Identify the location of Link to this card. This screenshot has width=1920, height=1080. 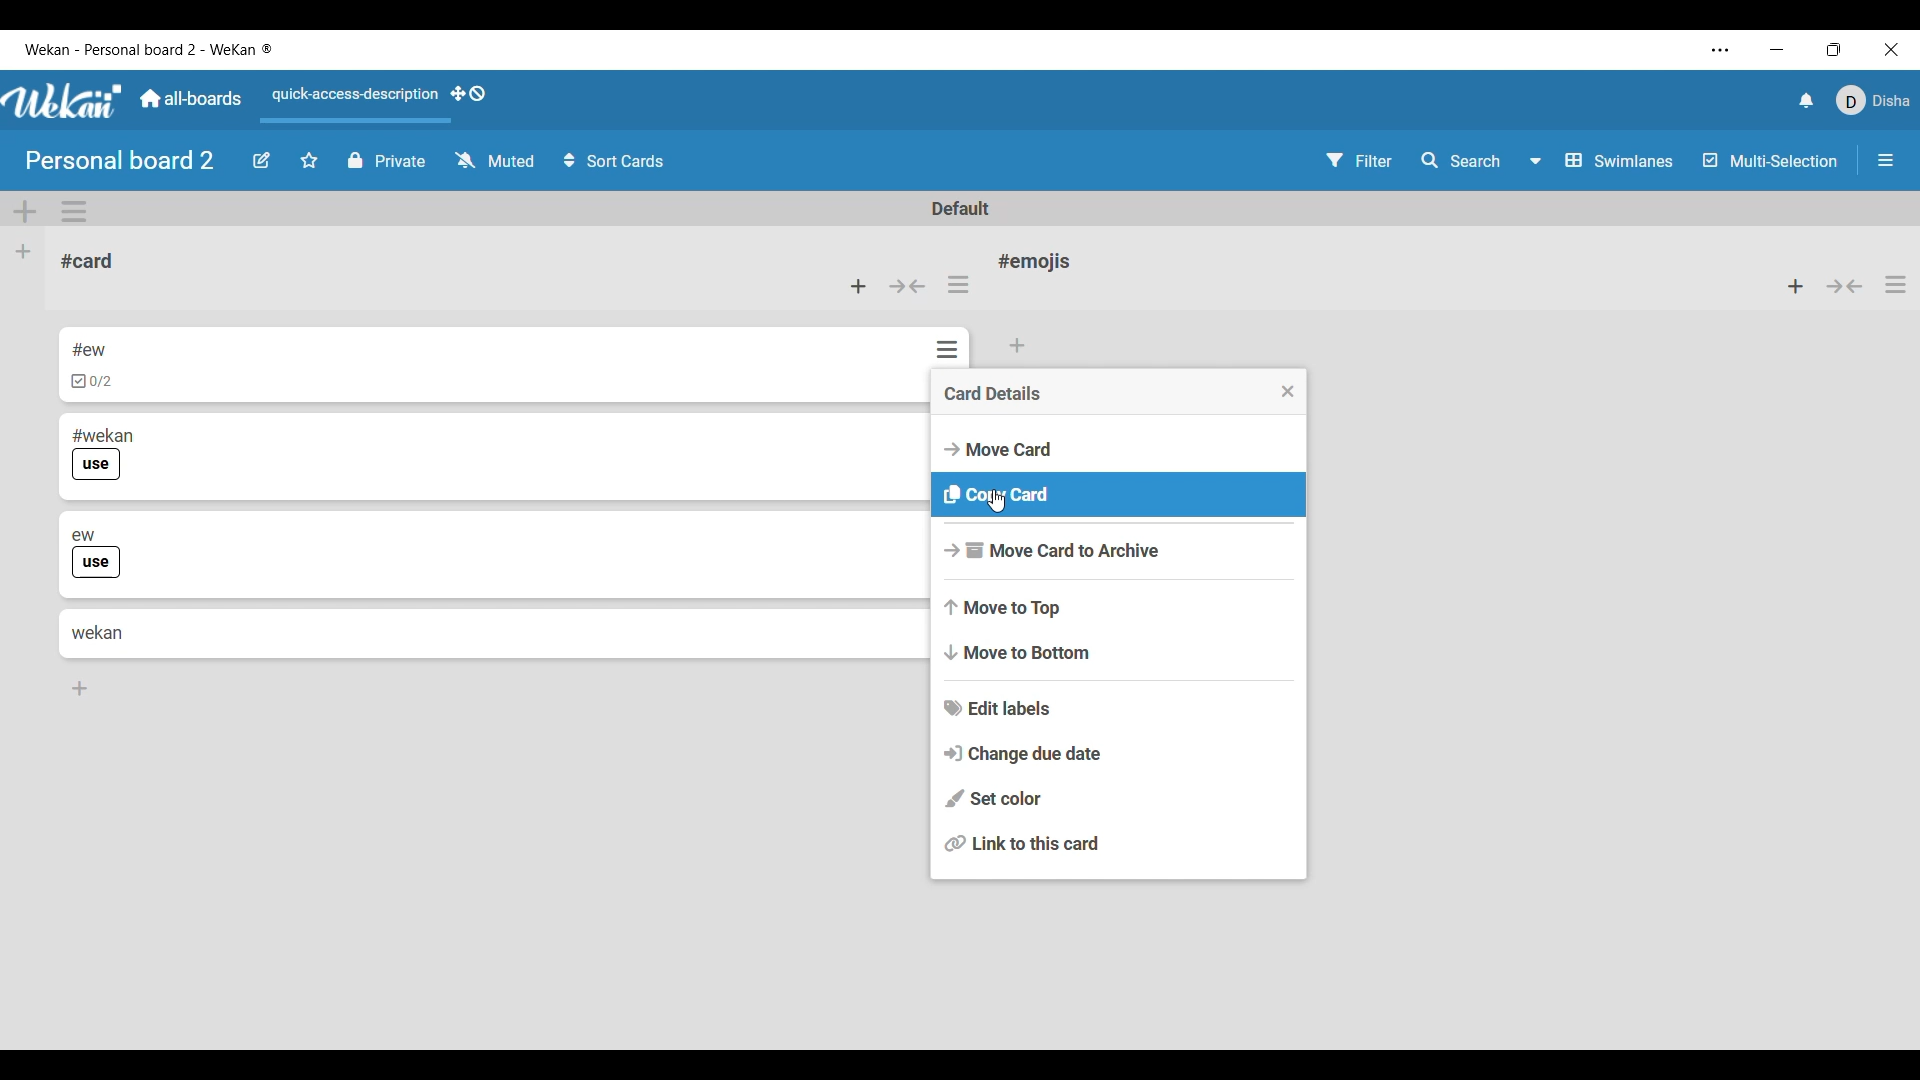
(1117, 844).